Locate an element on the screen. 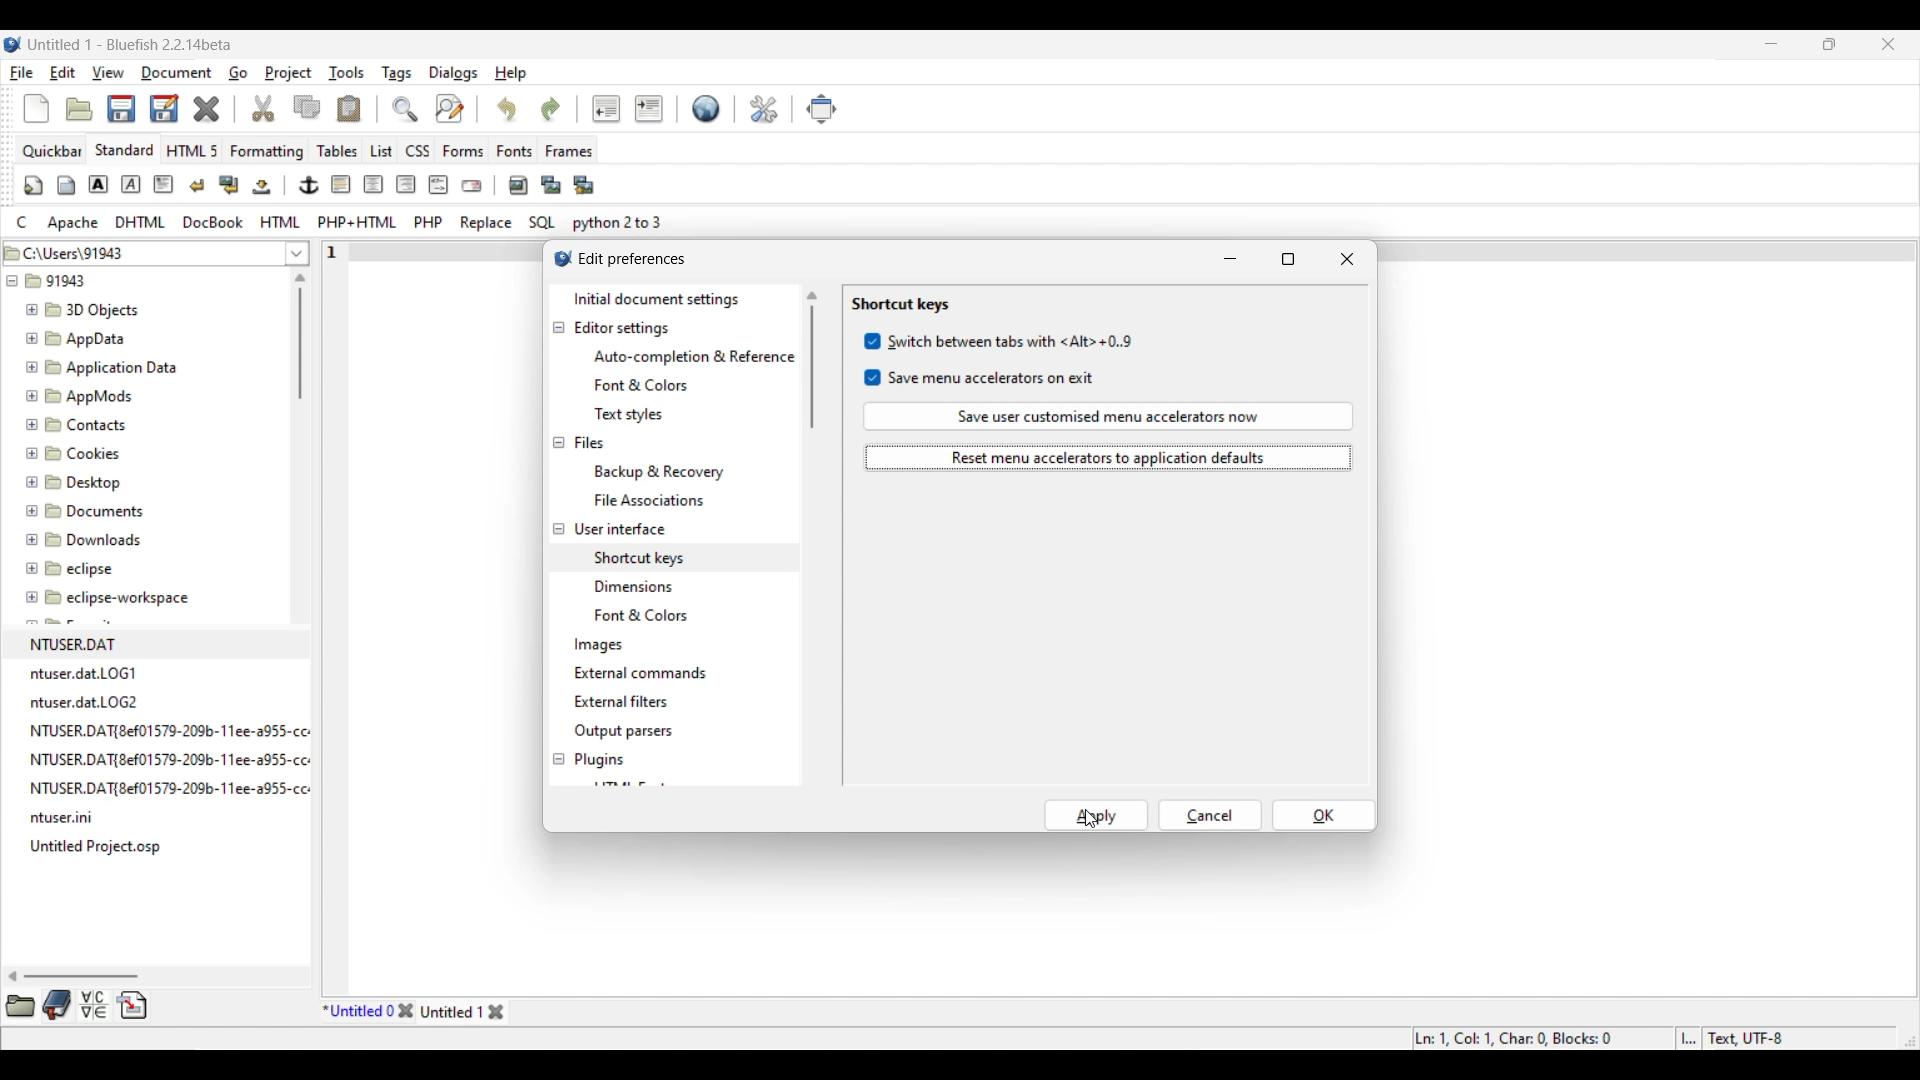  Text styles is located at coordinates (628, 414).